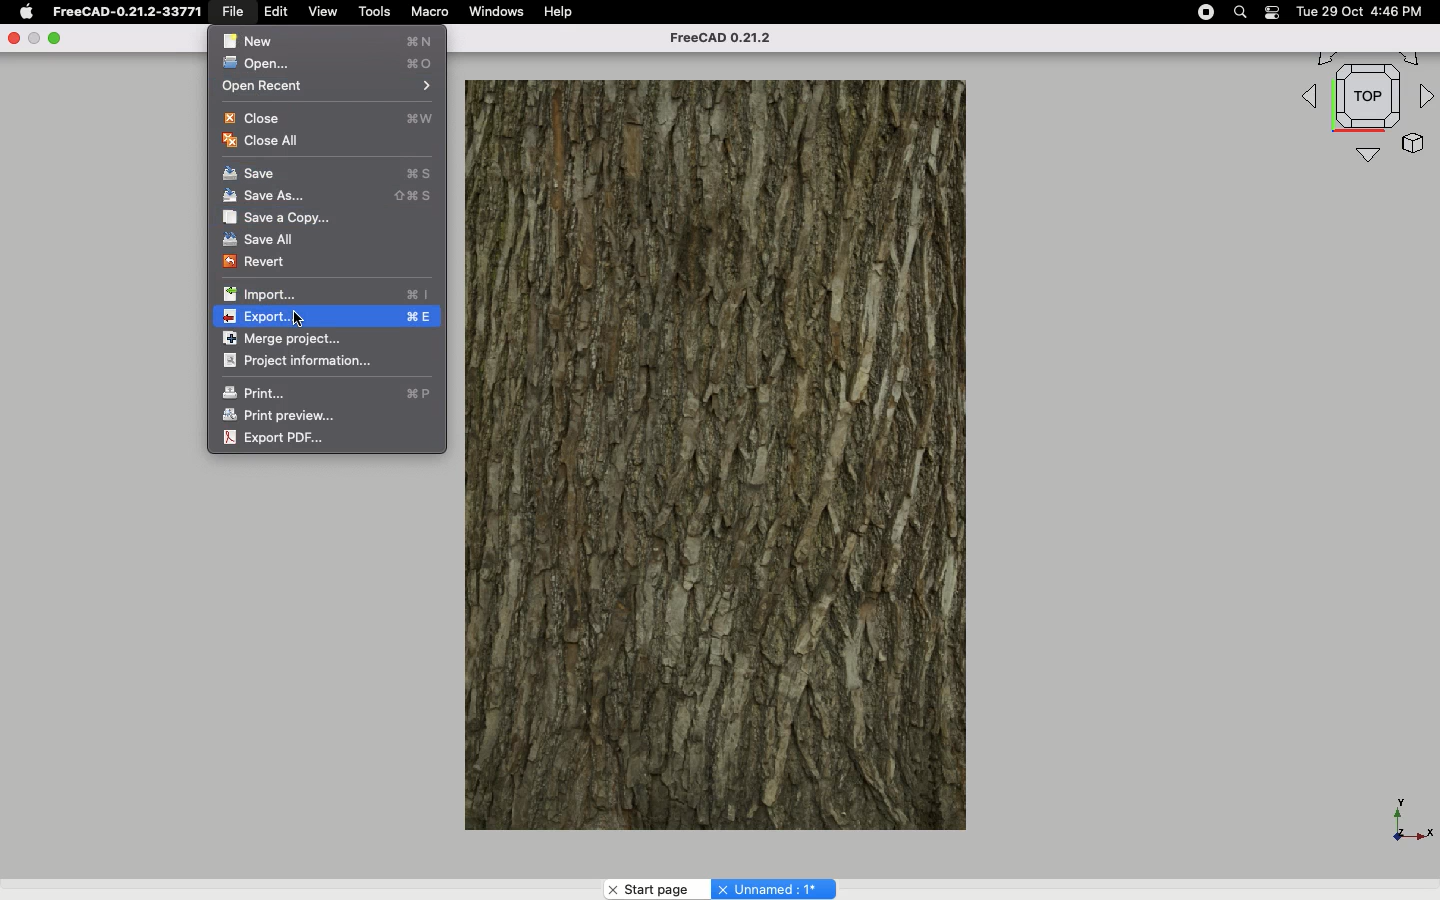 Image resolution: width=1440 pixels, height=900 pixels. What do you see at coordinates (728, 40) in the screenshot?
I see `FreeCAD 0.21.2` at bounding box center [728, 40].